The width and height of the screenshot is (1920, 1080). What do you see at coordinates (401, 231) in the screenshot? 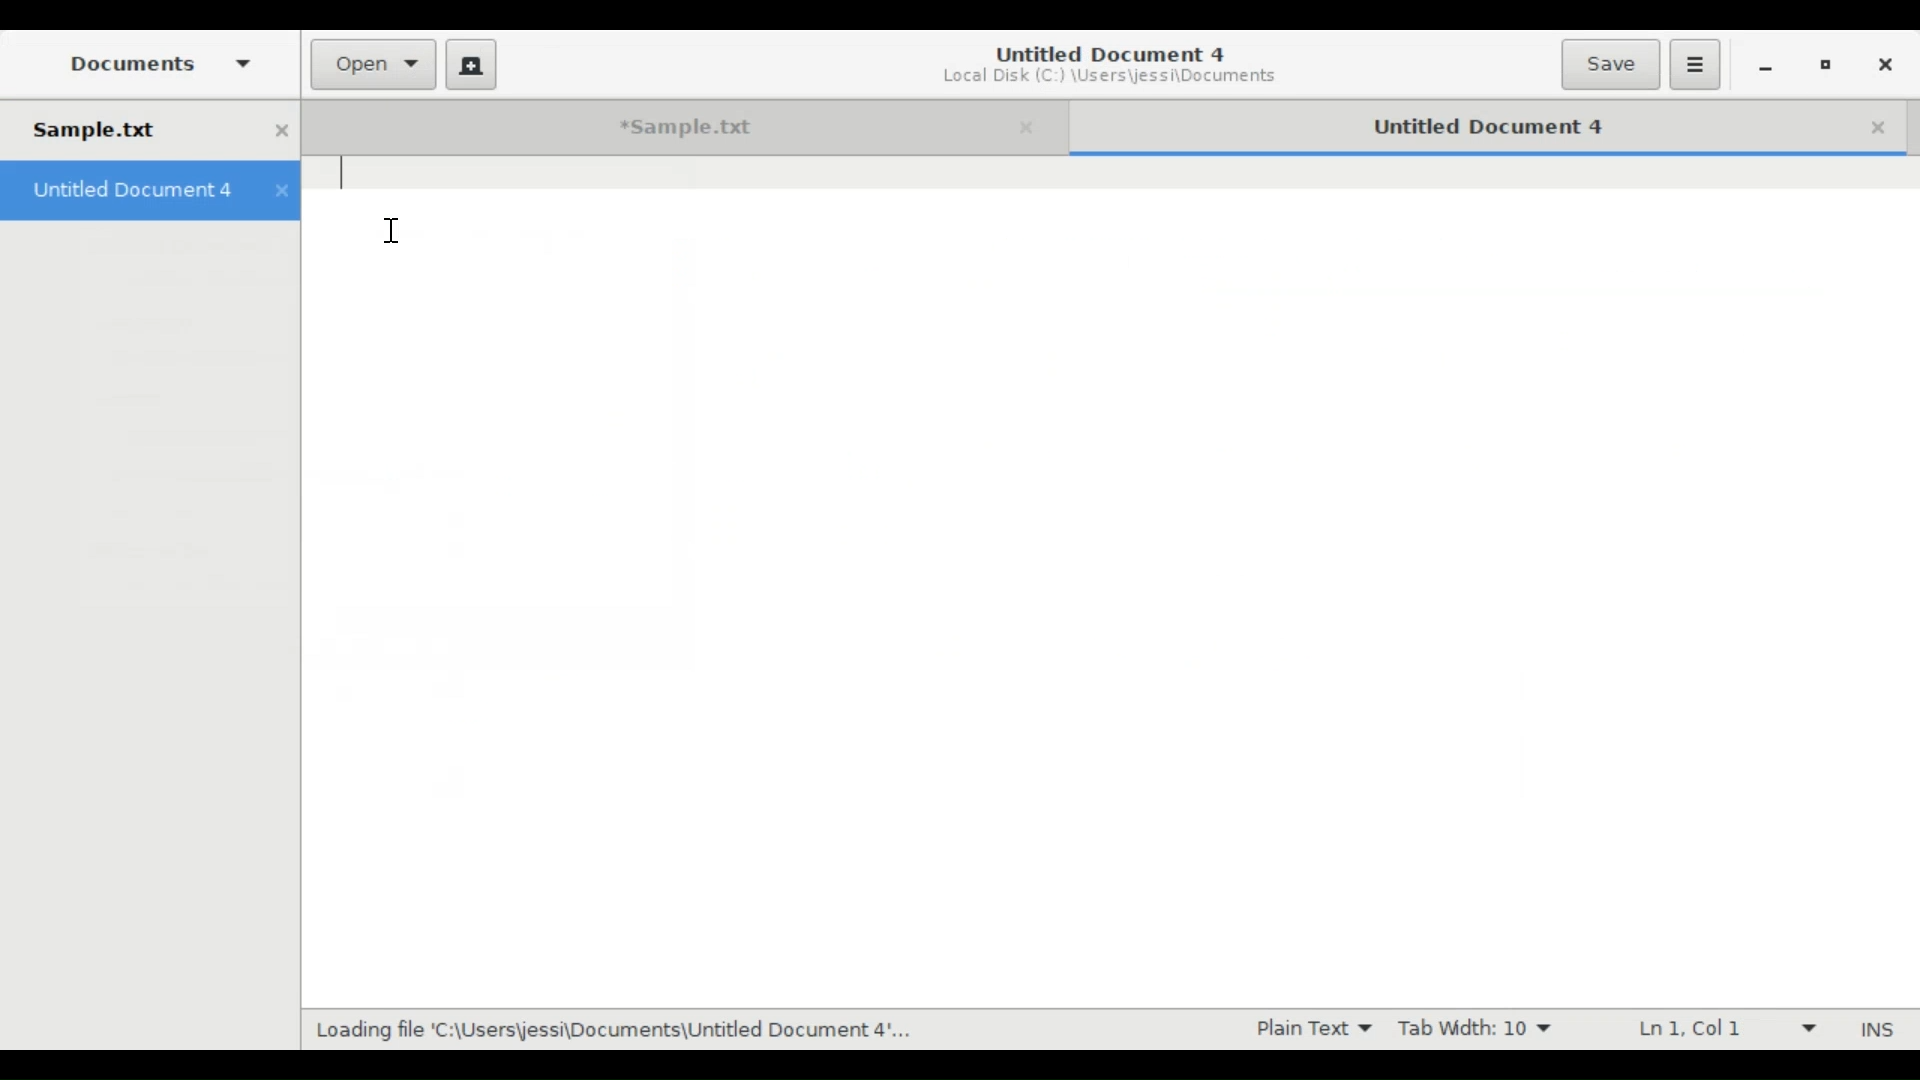
I see `cursor` at bounding box center [401, 231].